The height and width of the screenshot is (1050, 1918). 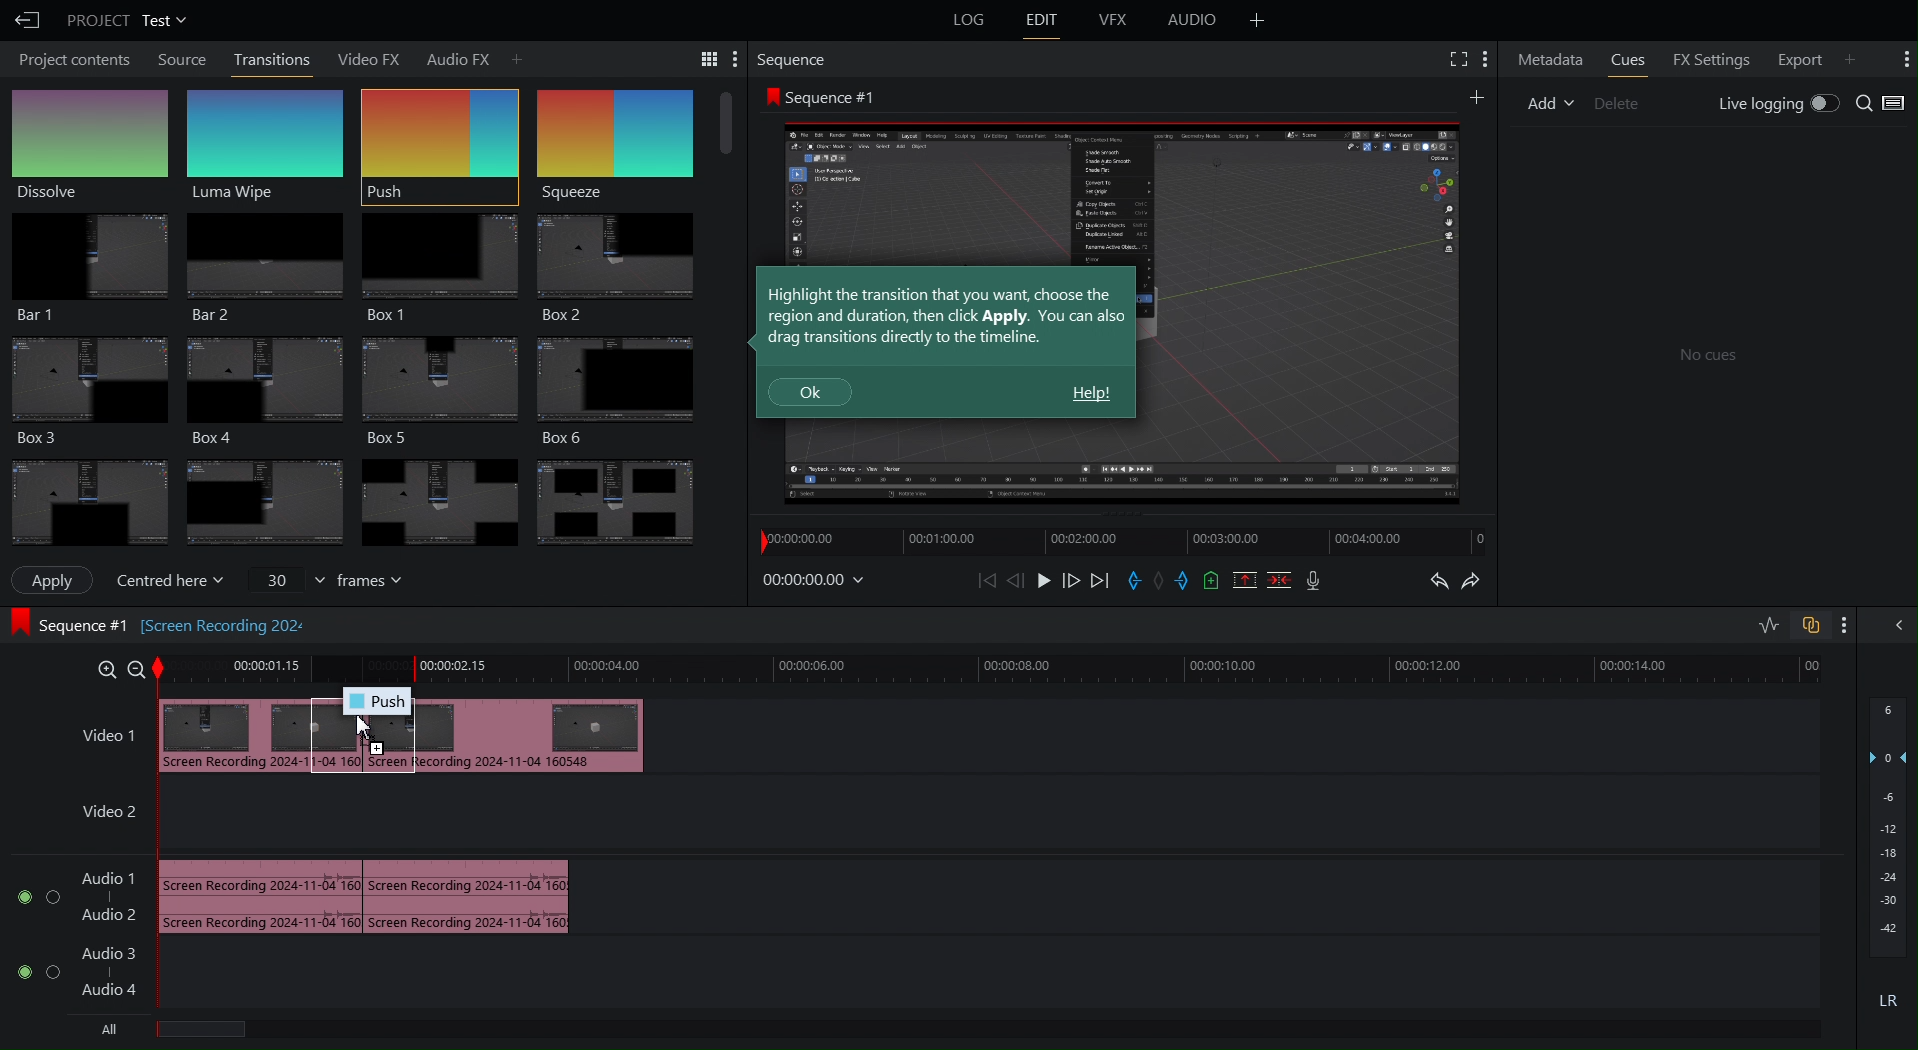 What do you see at coordinates (125, 20) in the screenshot?
I see `Project Test` at bounding box center [125, 20].